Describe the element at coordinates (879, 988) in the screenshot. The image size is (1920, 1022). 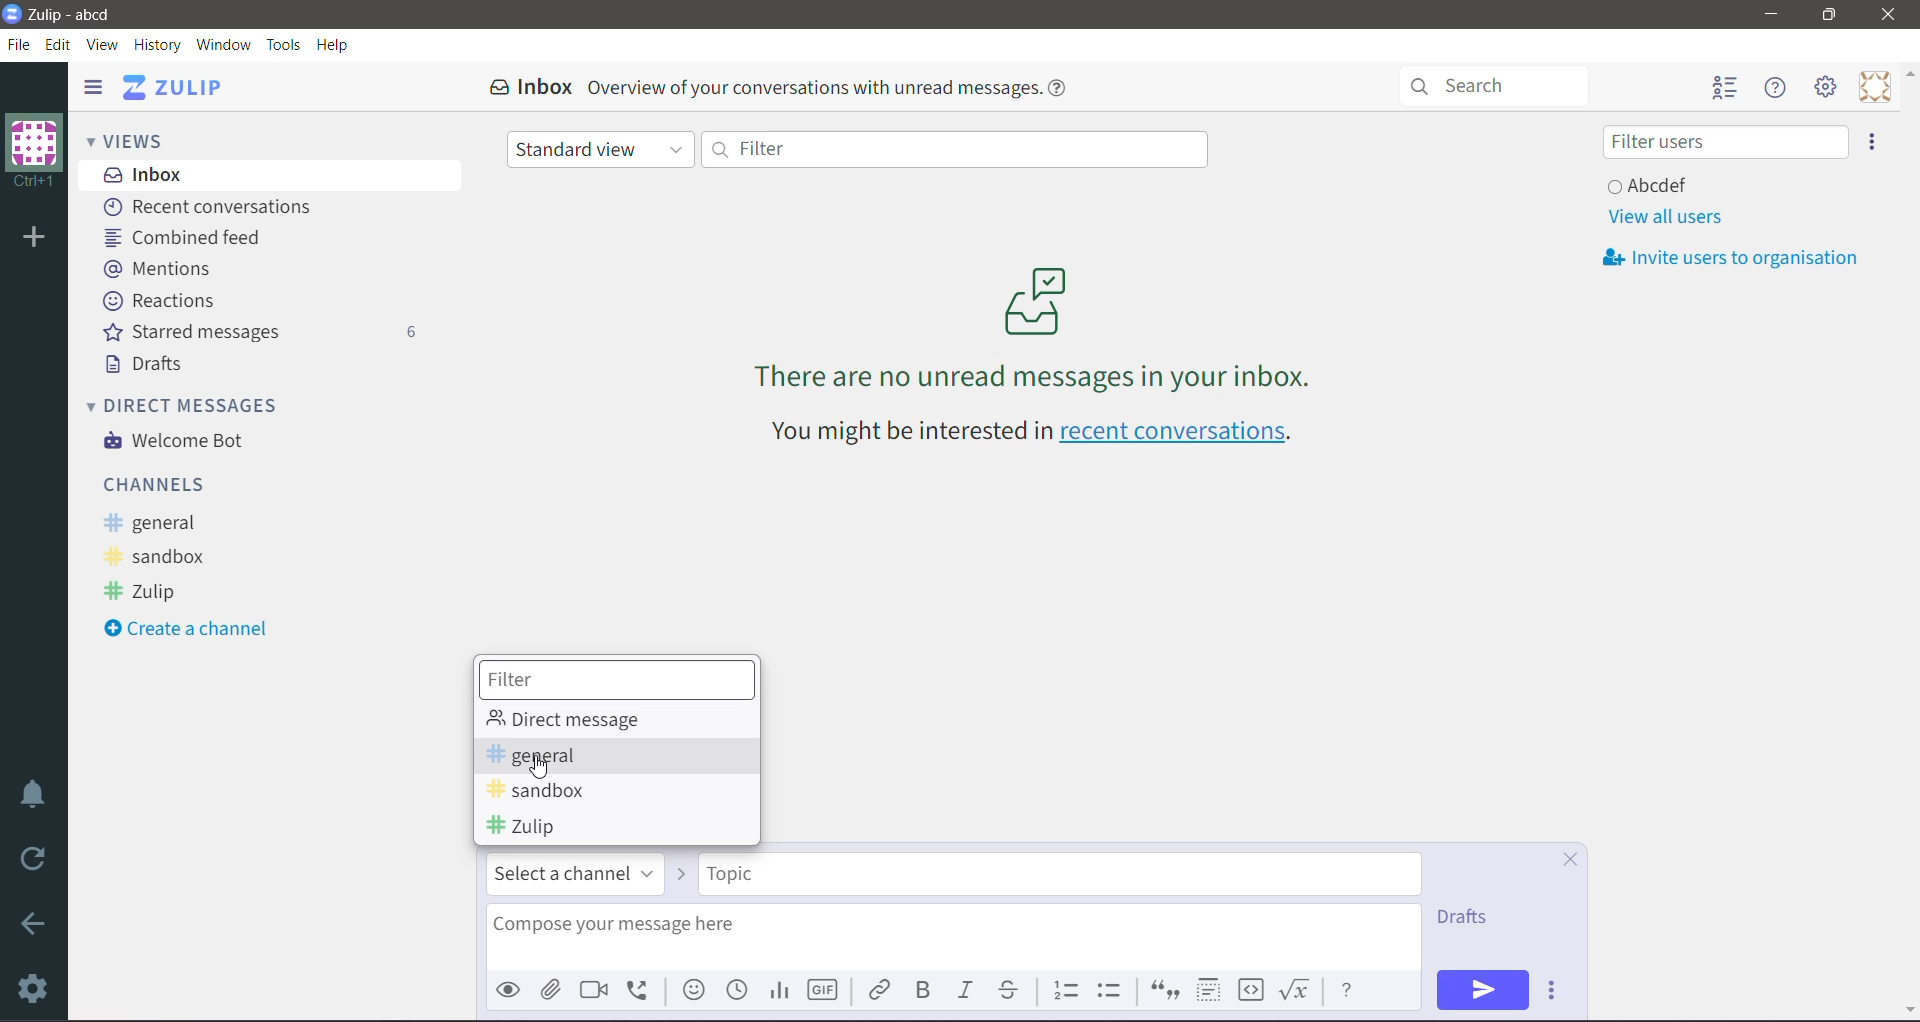
I see `Link` at that location.